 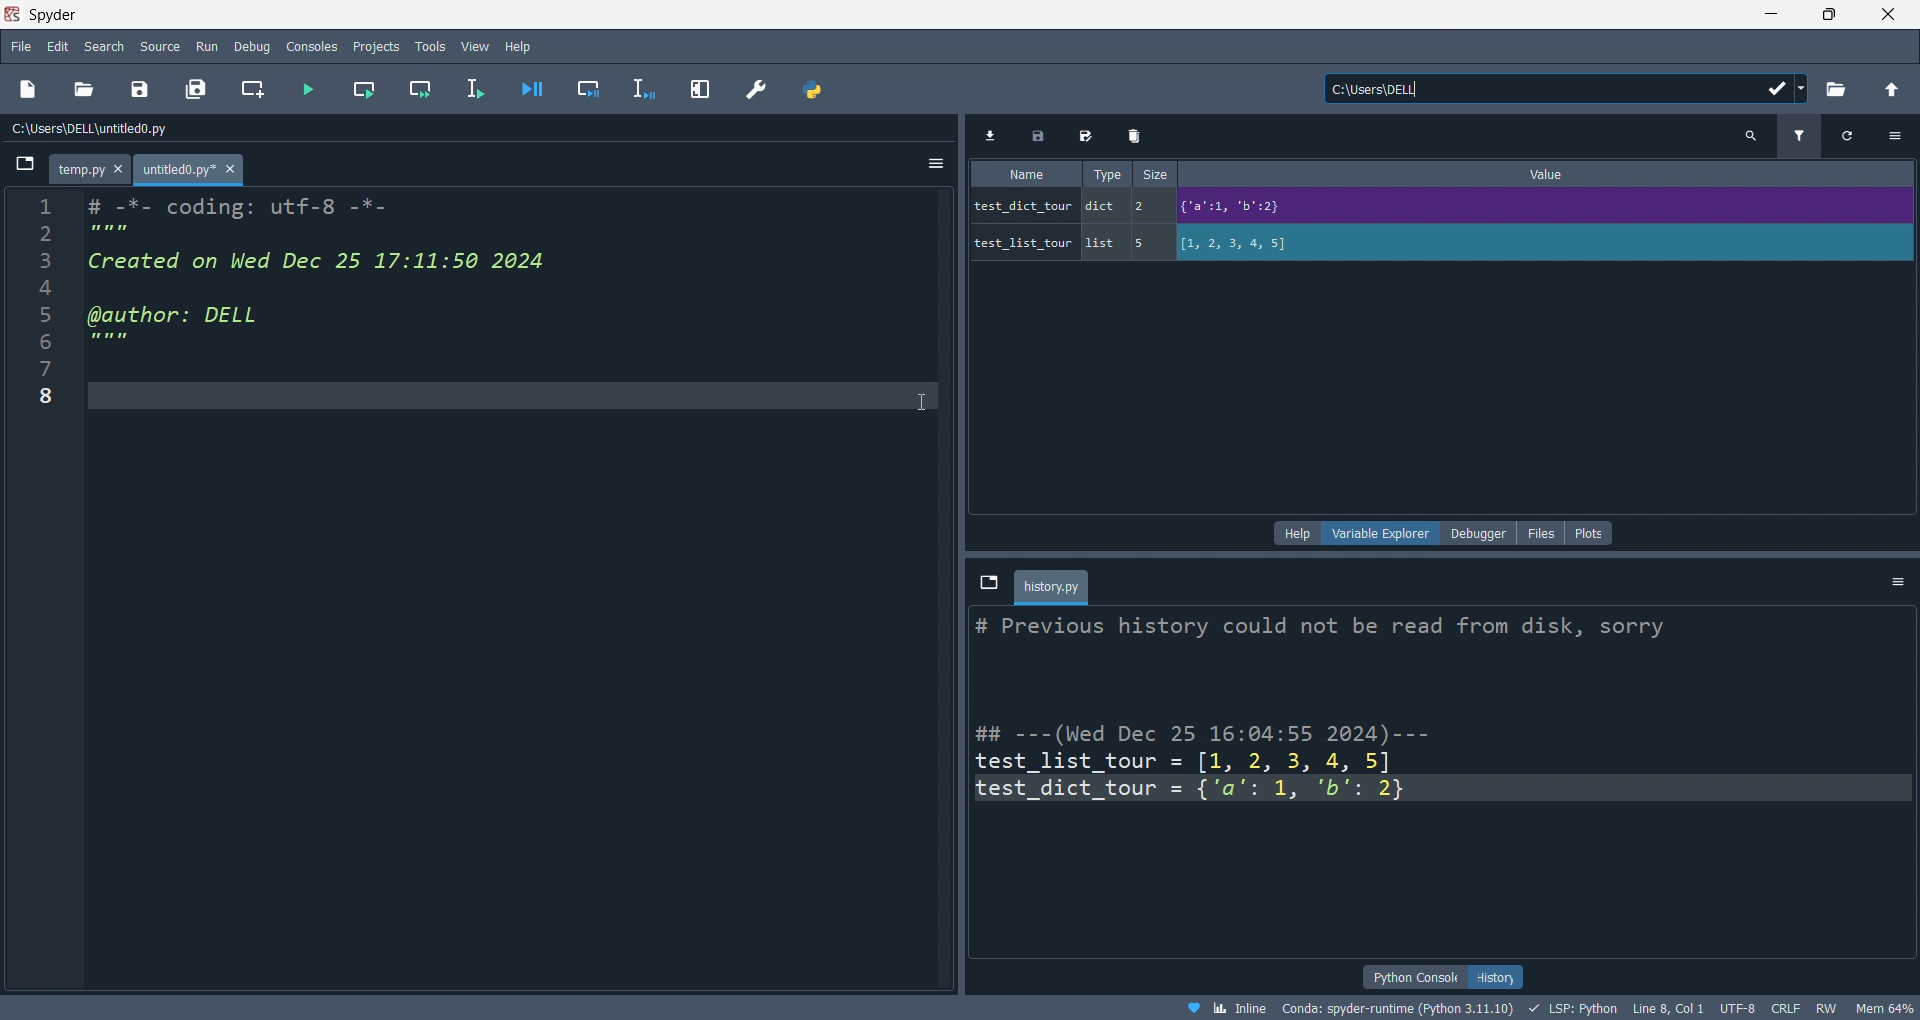 I want to click on maximize, so click(x=1830, y=13).